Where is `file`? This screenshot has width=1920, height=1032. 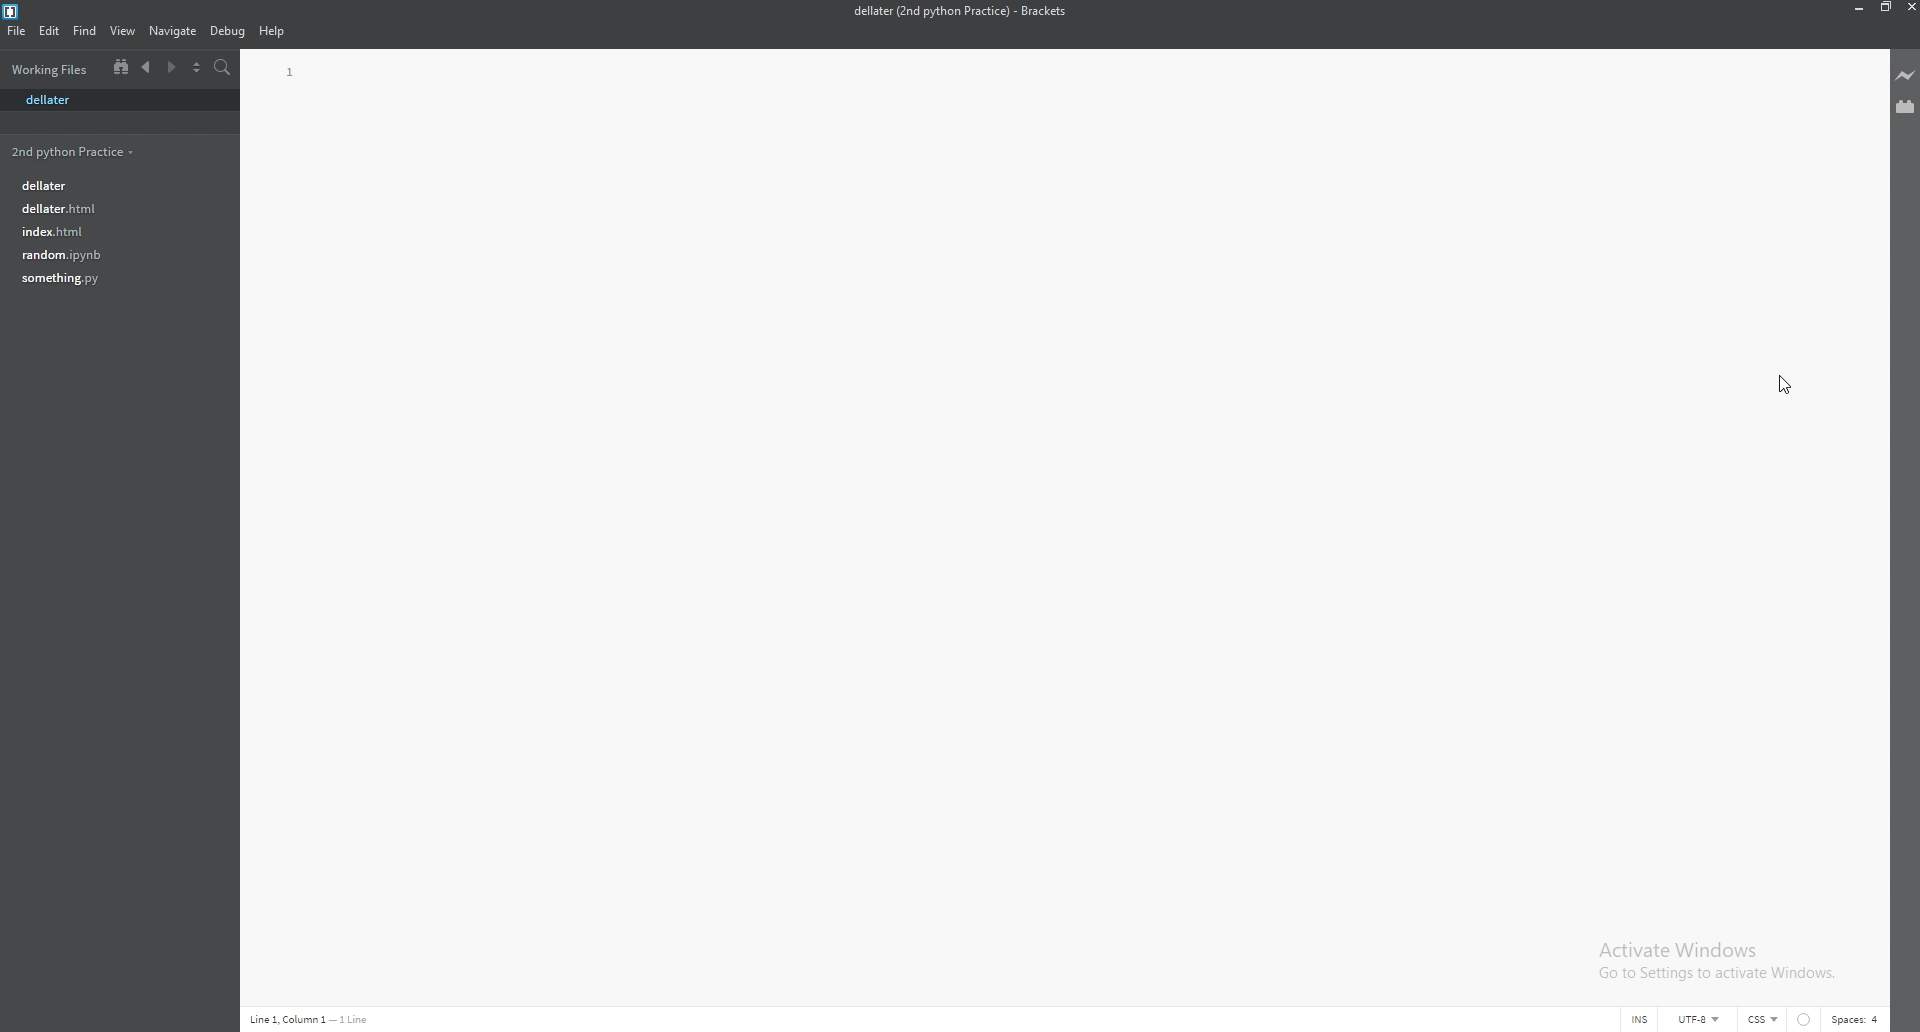 file is located at coordinates (109, 254).